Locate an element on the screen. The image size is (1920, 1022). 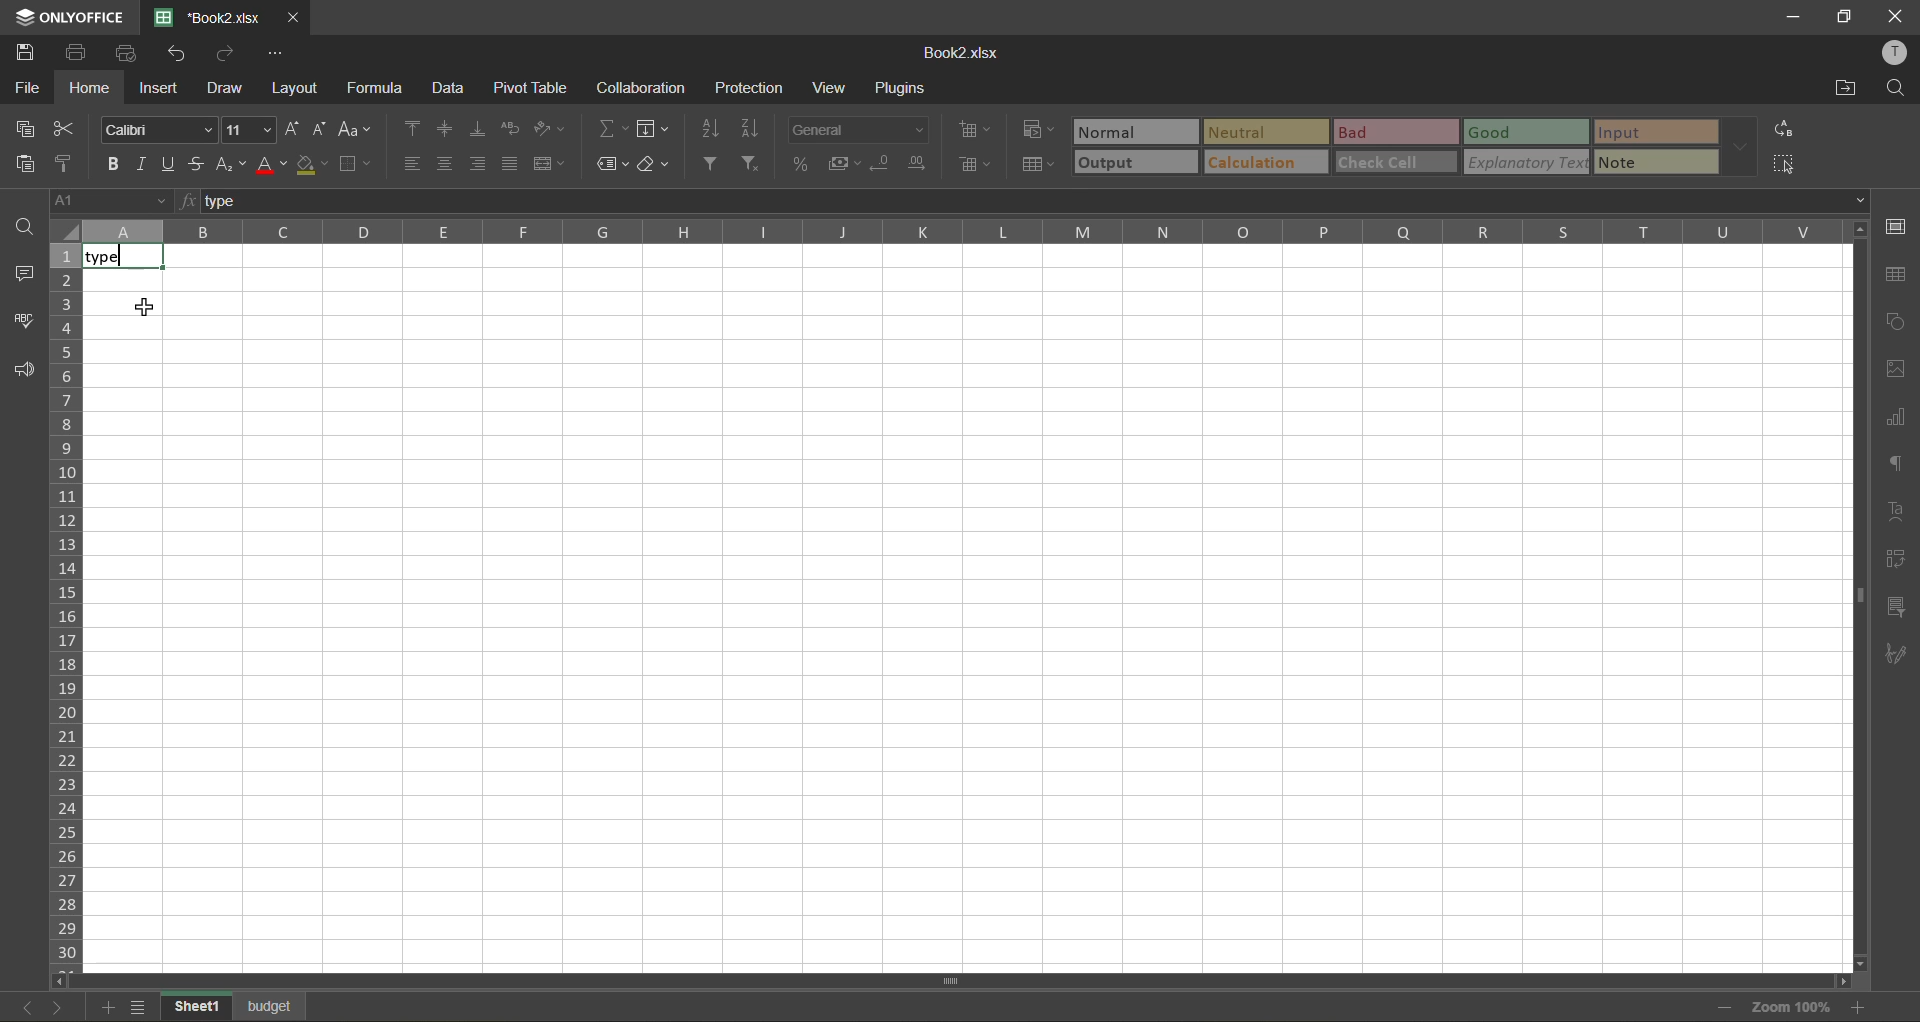
replace is located at coordinates (1783, 129).